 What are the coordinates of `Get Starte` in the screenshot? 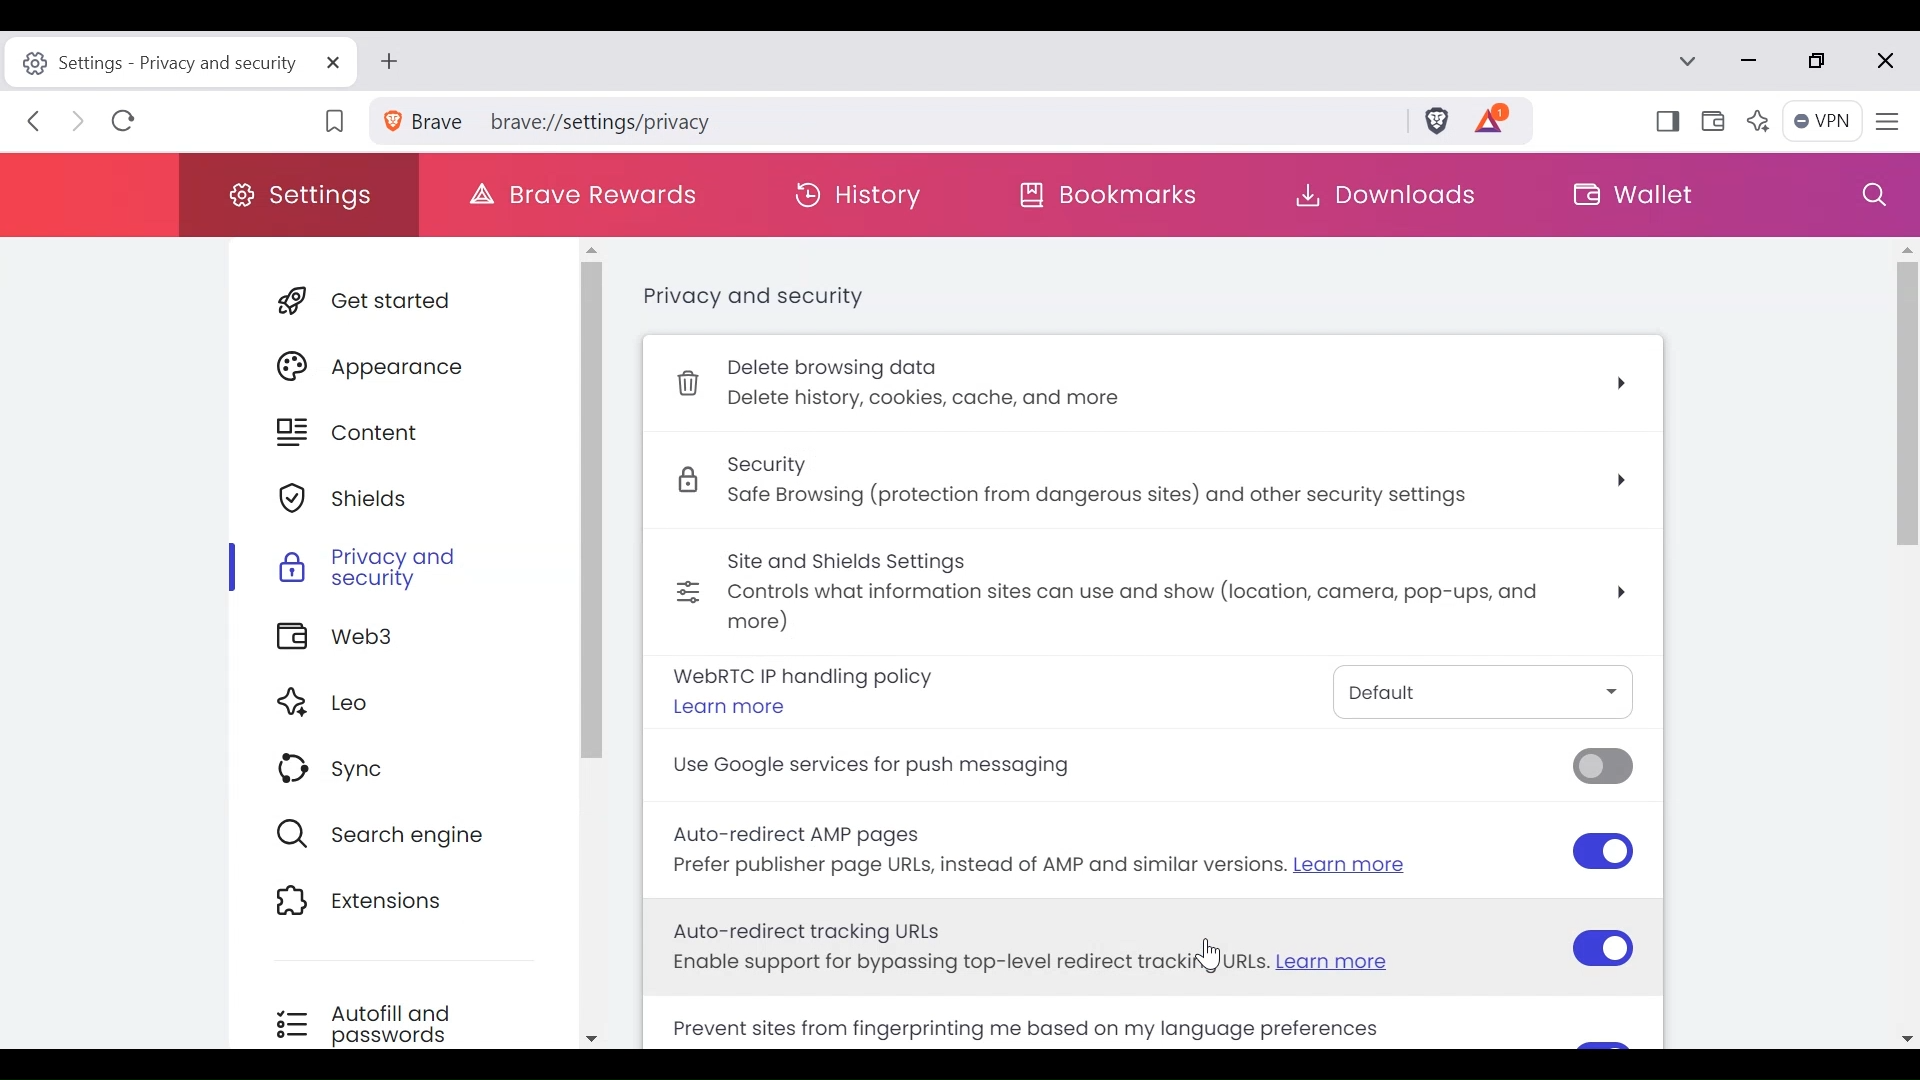 It's located at (405, 305).